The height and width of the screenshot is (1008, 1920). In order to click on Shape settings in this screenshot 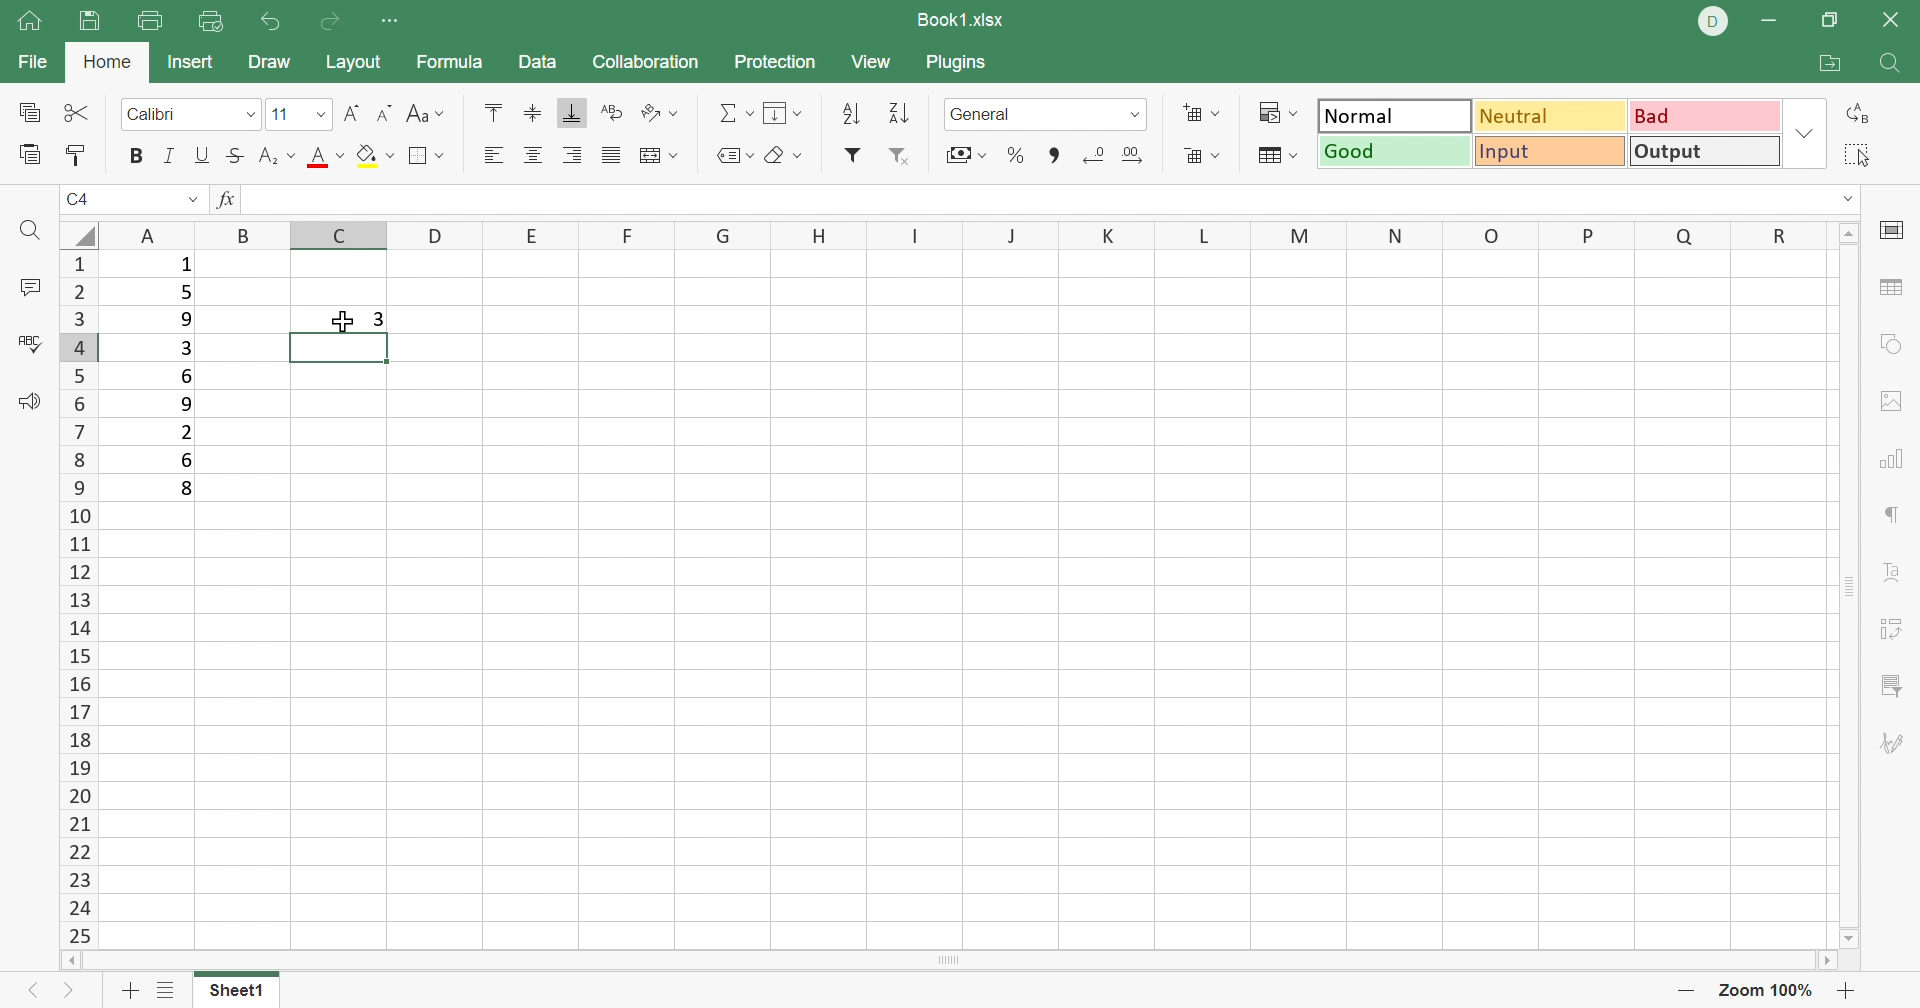, I will do `click(1887, 344)`.